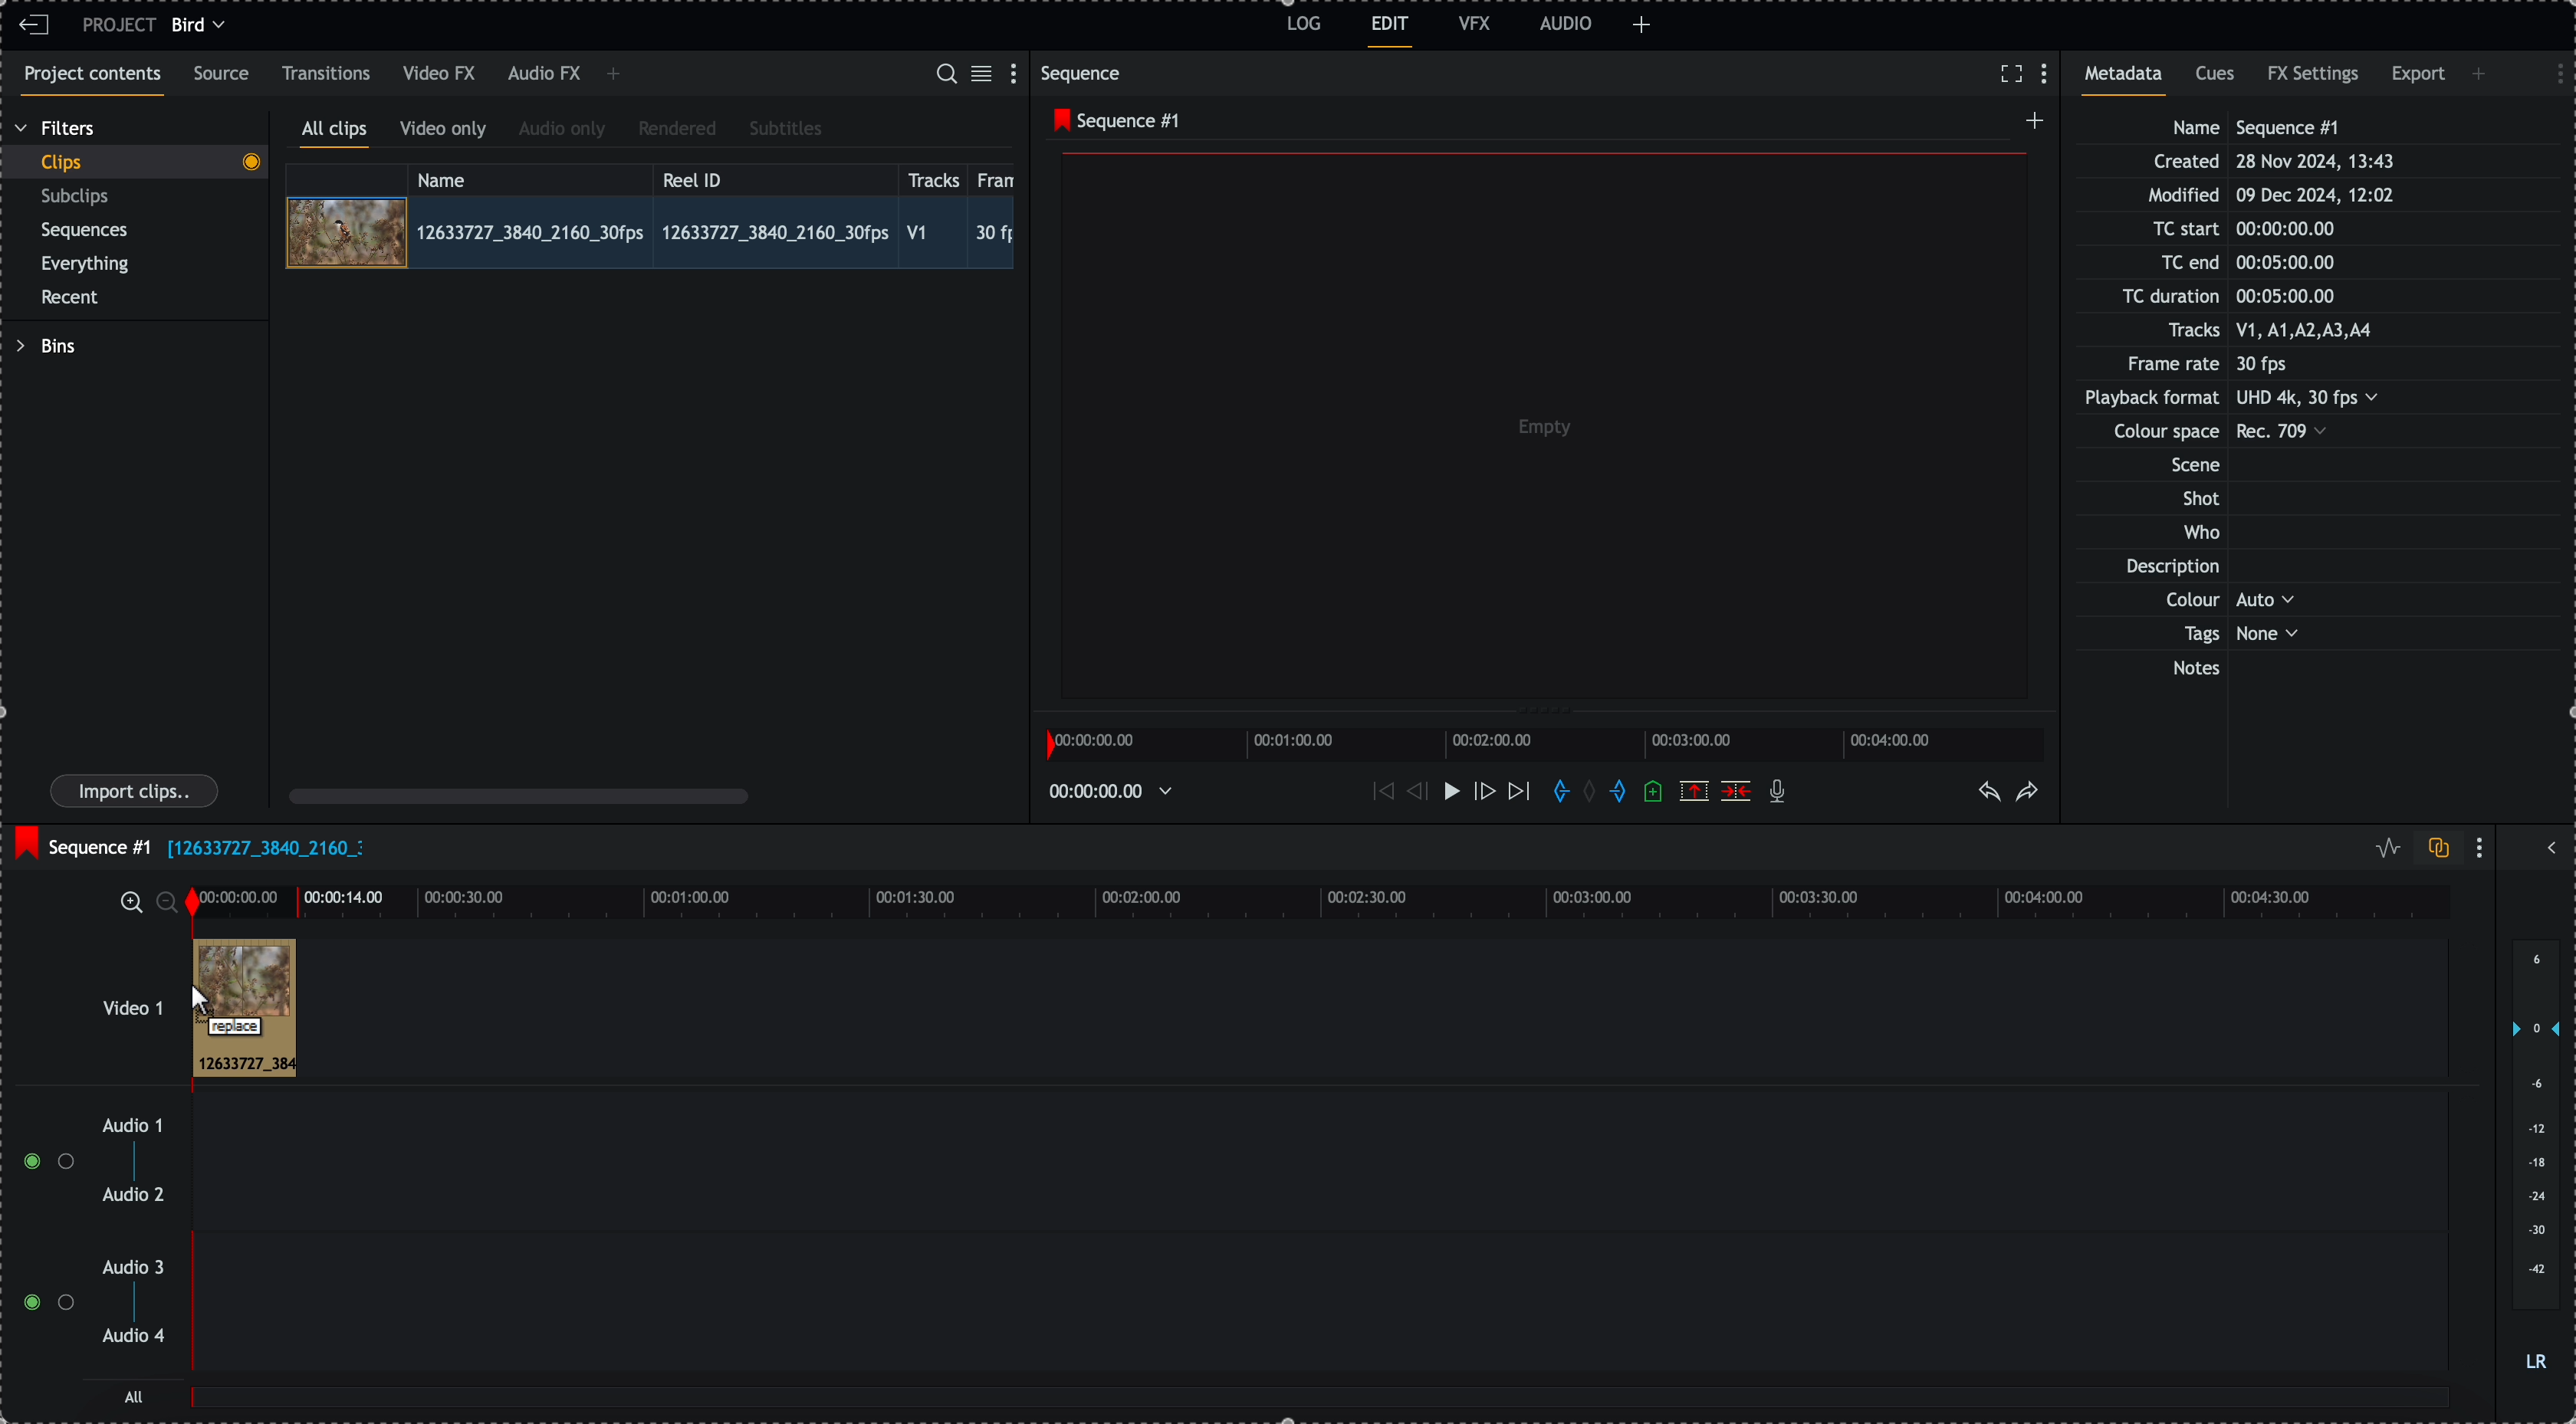 The width and height of the screenshot is (2576, 1424). Describe the element at coordinates (1537, 430) in the screenshot. I see `video preview` at that location.